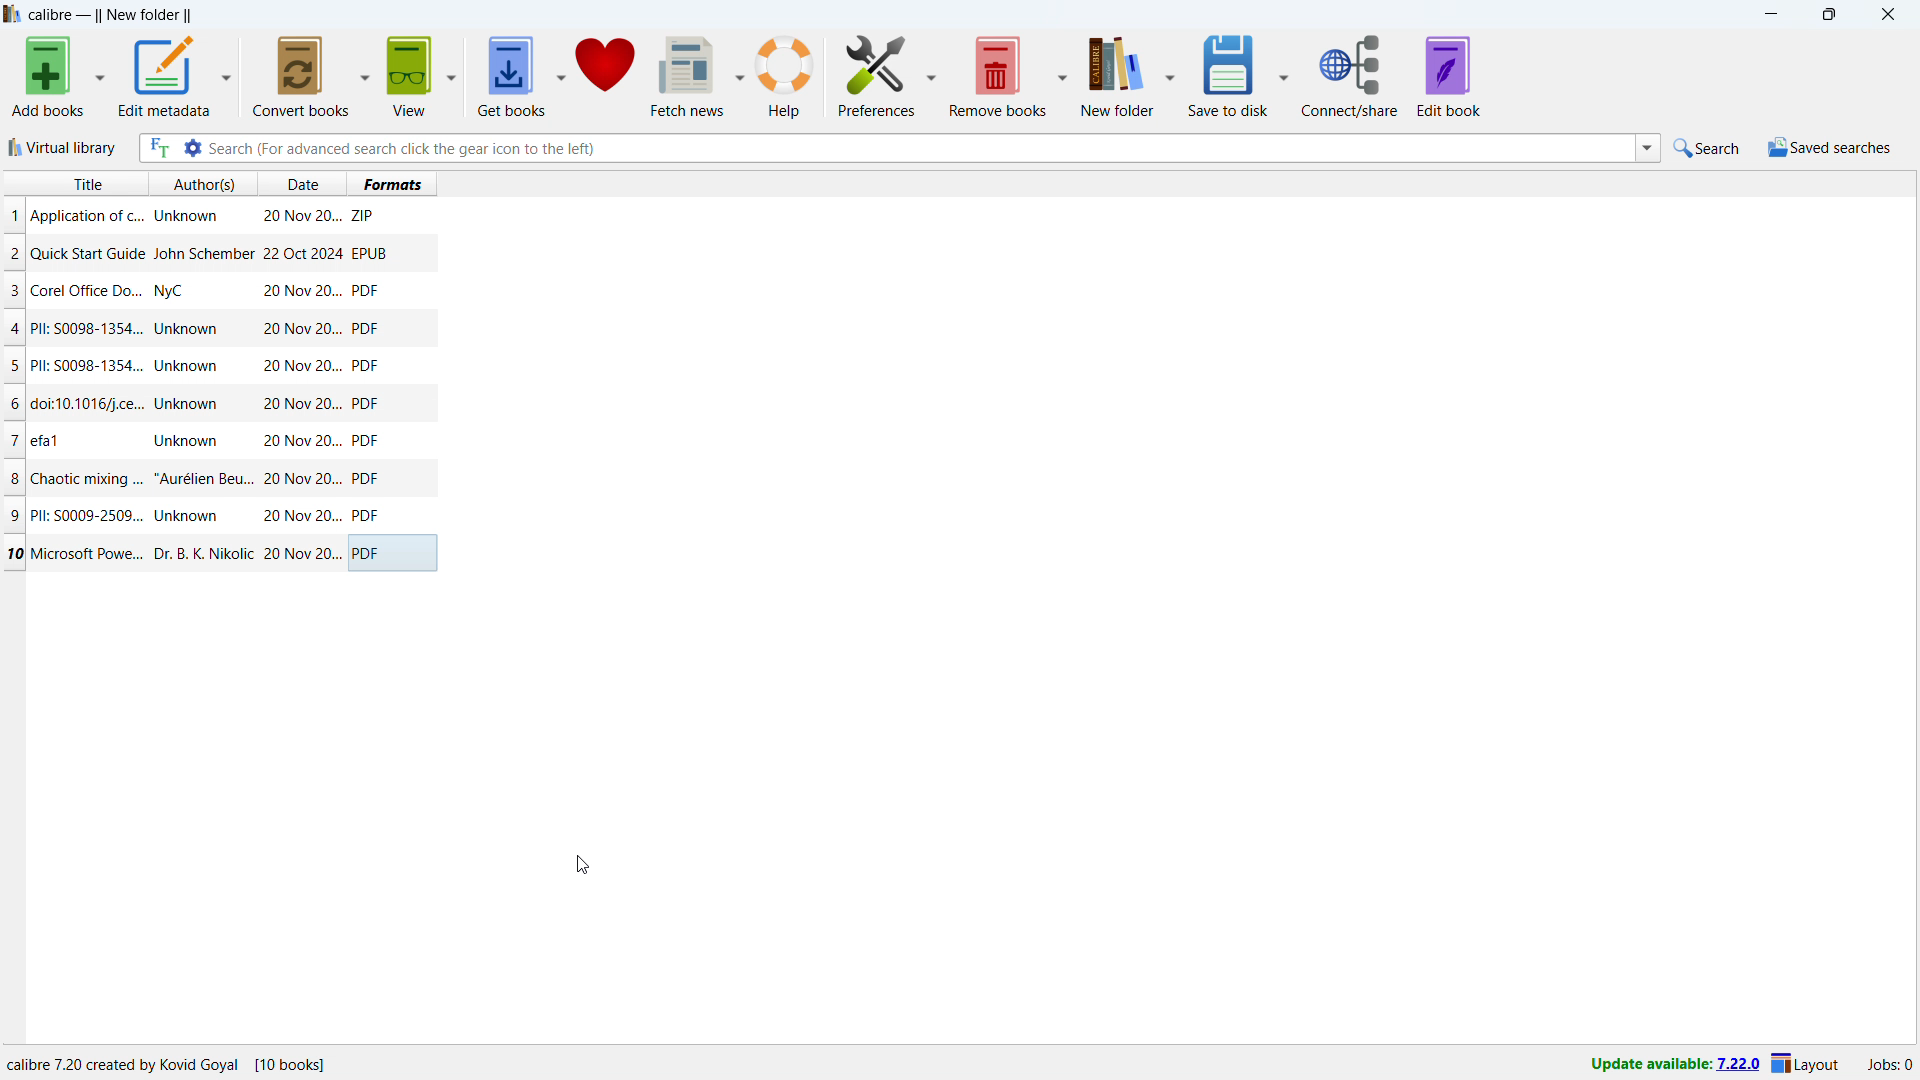 The image size is (1920, 1080). Describe the element at coordinates (101, 75) in the screenshot. I see `add books options` at that location.